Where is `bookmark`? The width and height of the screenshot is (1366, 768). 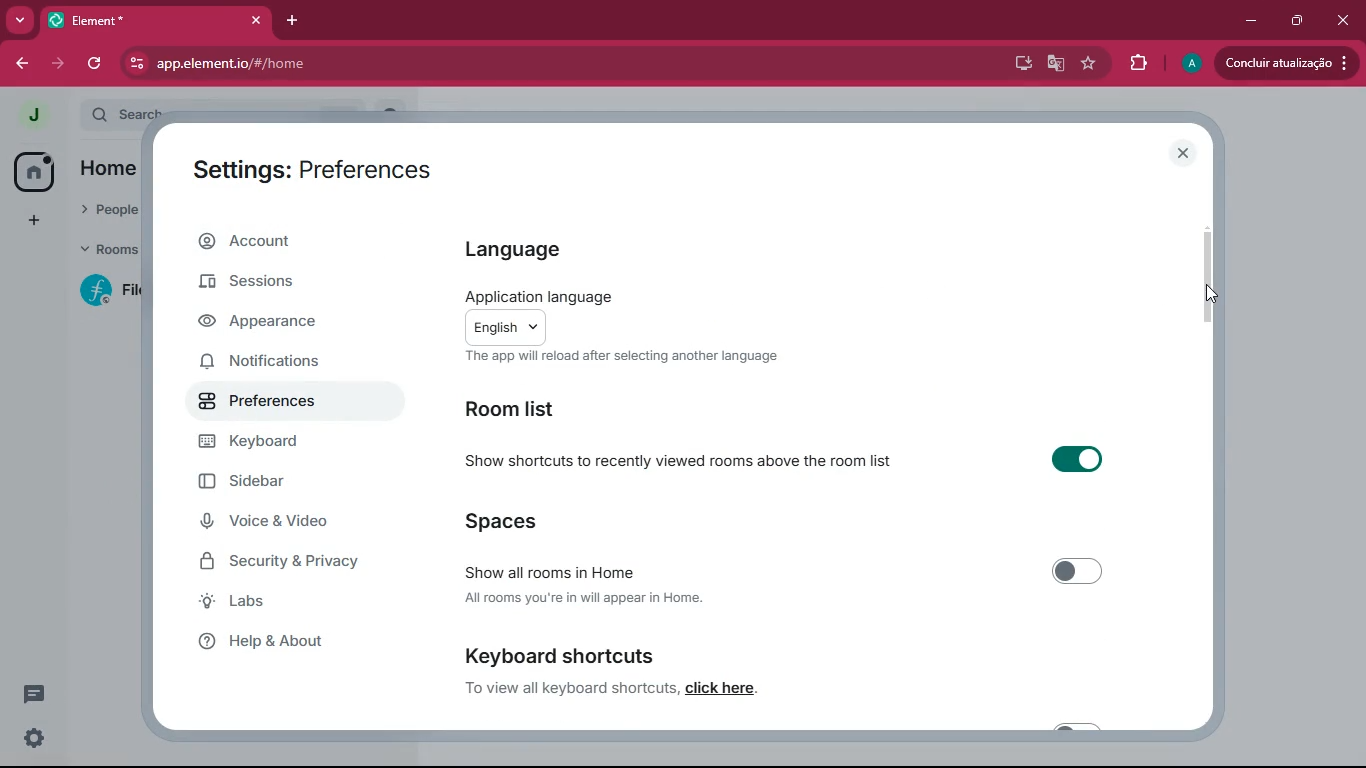
bookmark is located at coordinates (1089, 65).